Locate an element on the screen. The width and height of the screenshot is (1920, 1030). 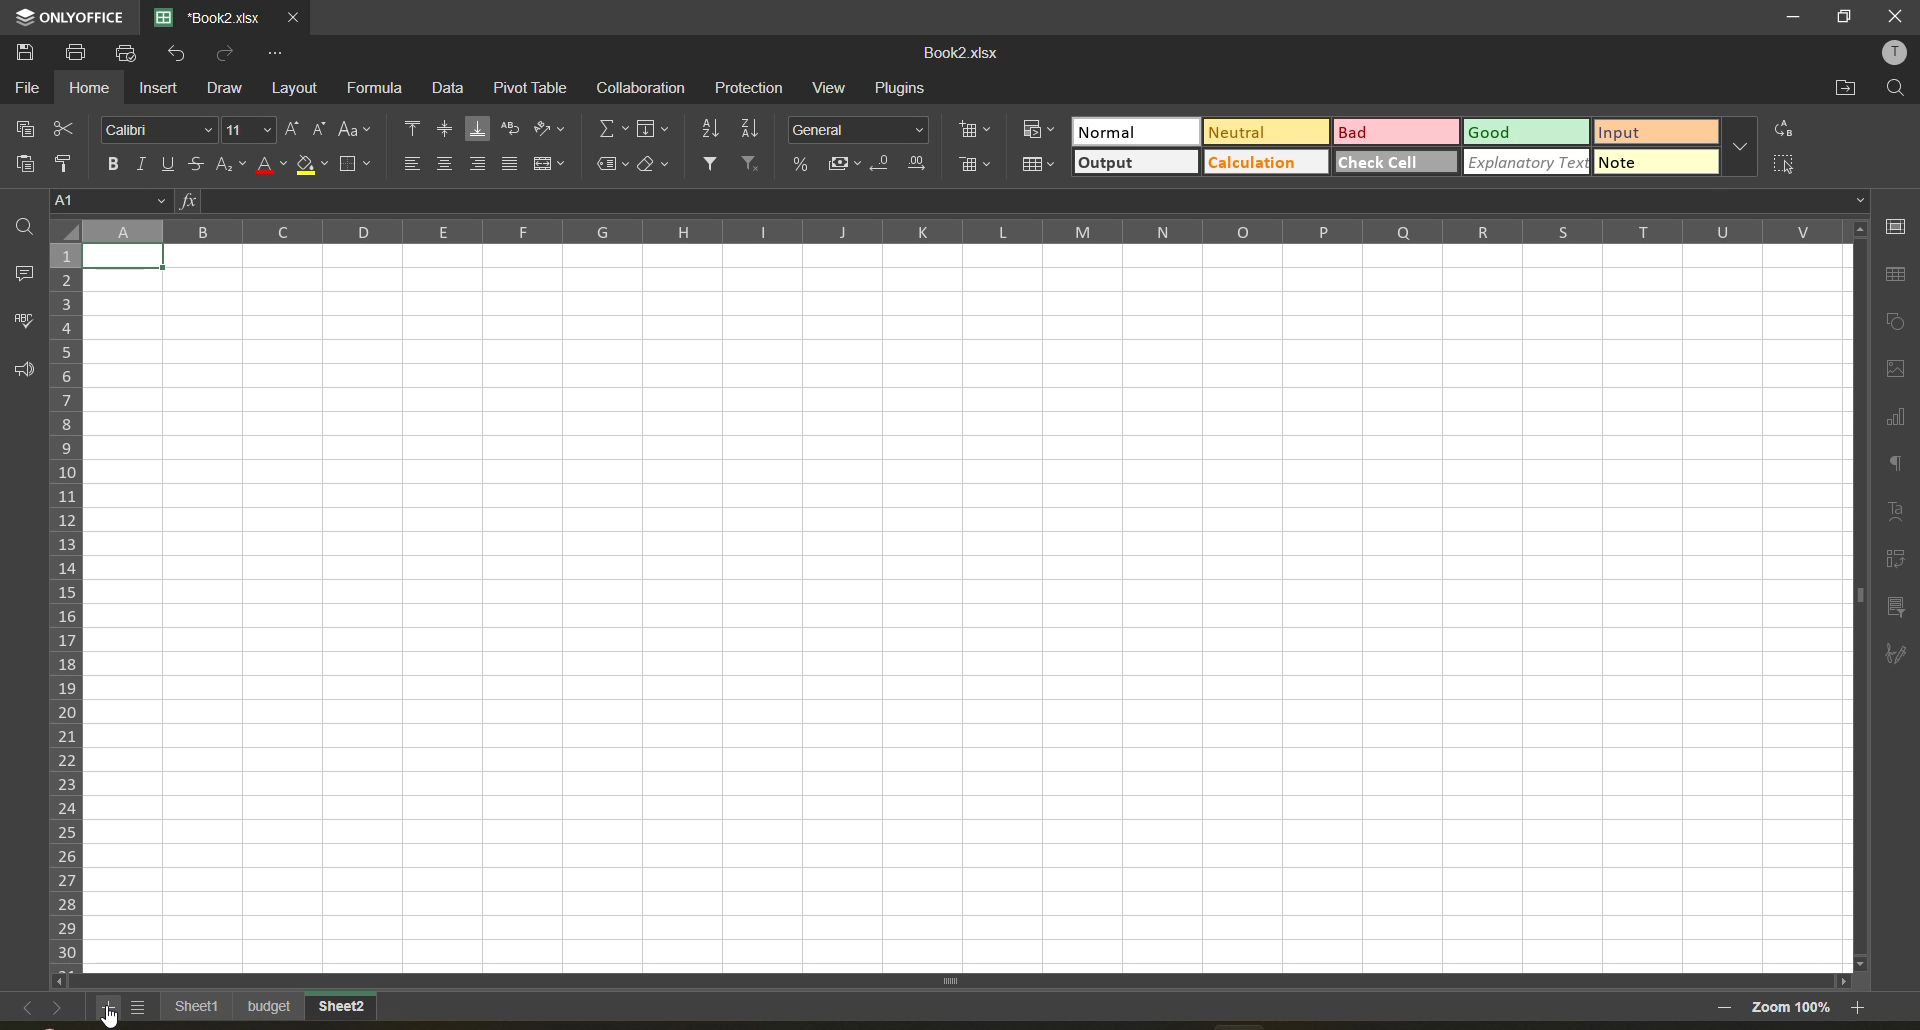
percent is located at coordinates (800, 166).